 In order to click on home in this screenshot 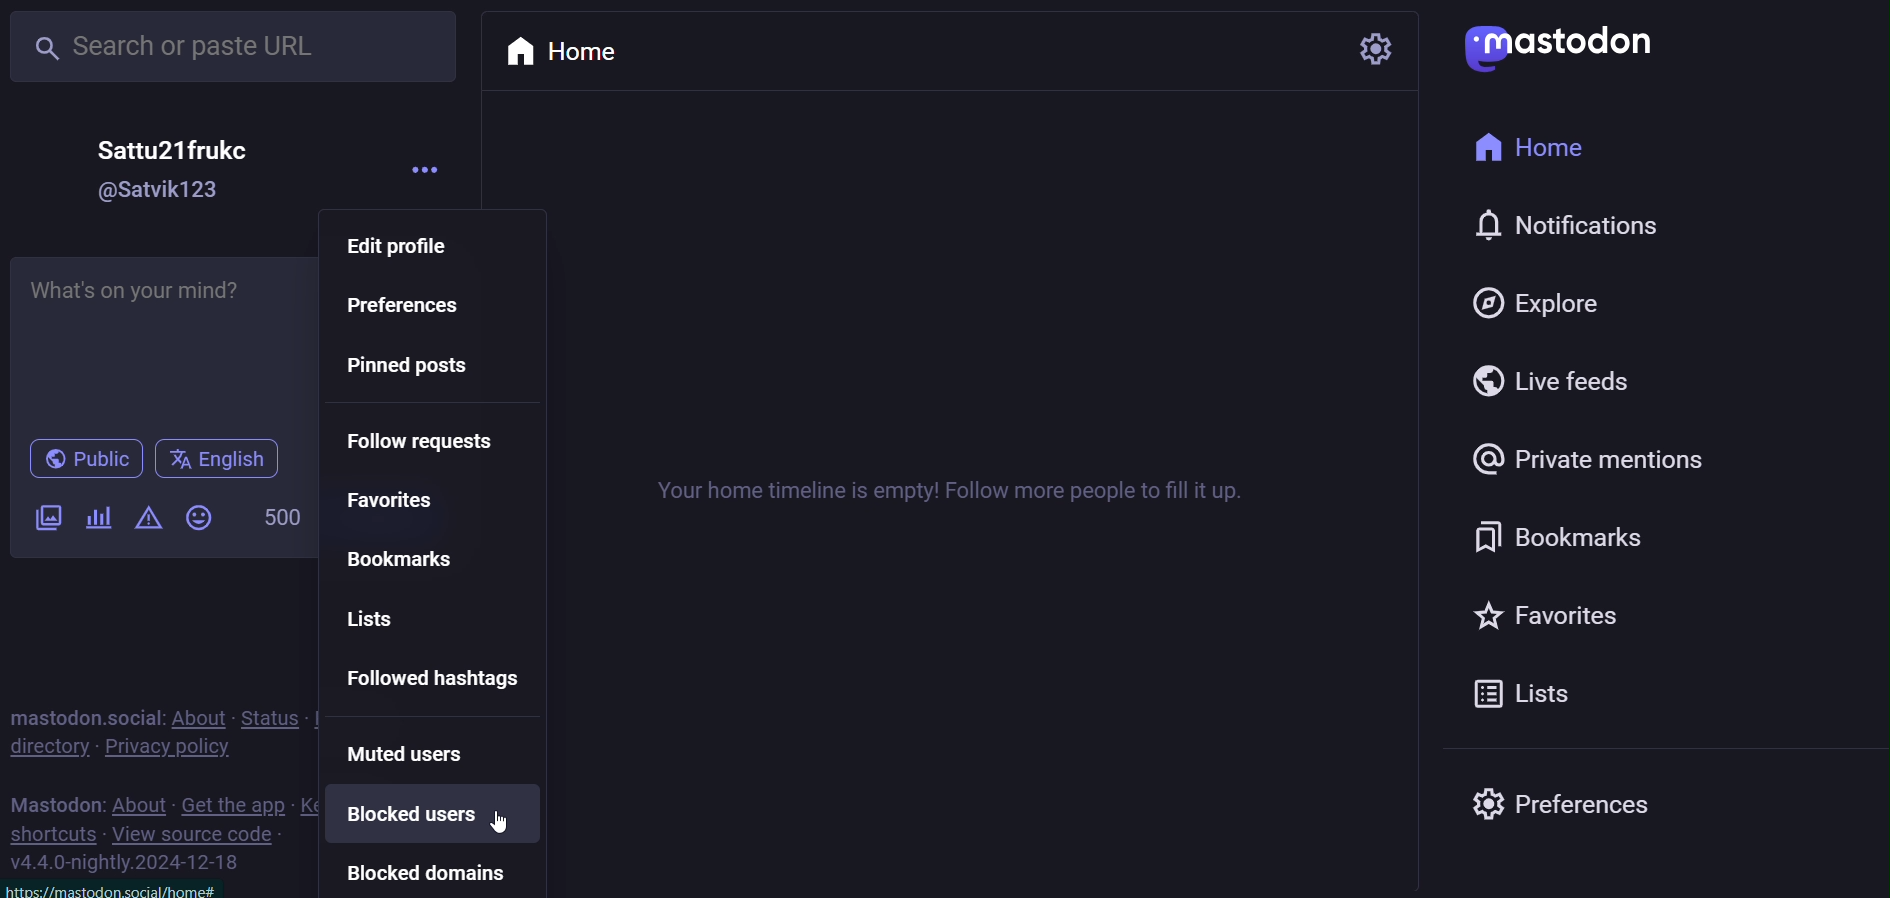, I will do `click(1540, 148)`.